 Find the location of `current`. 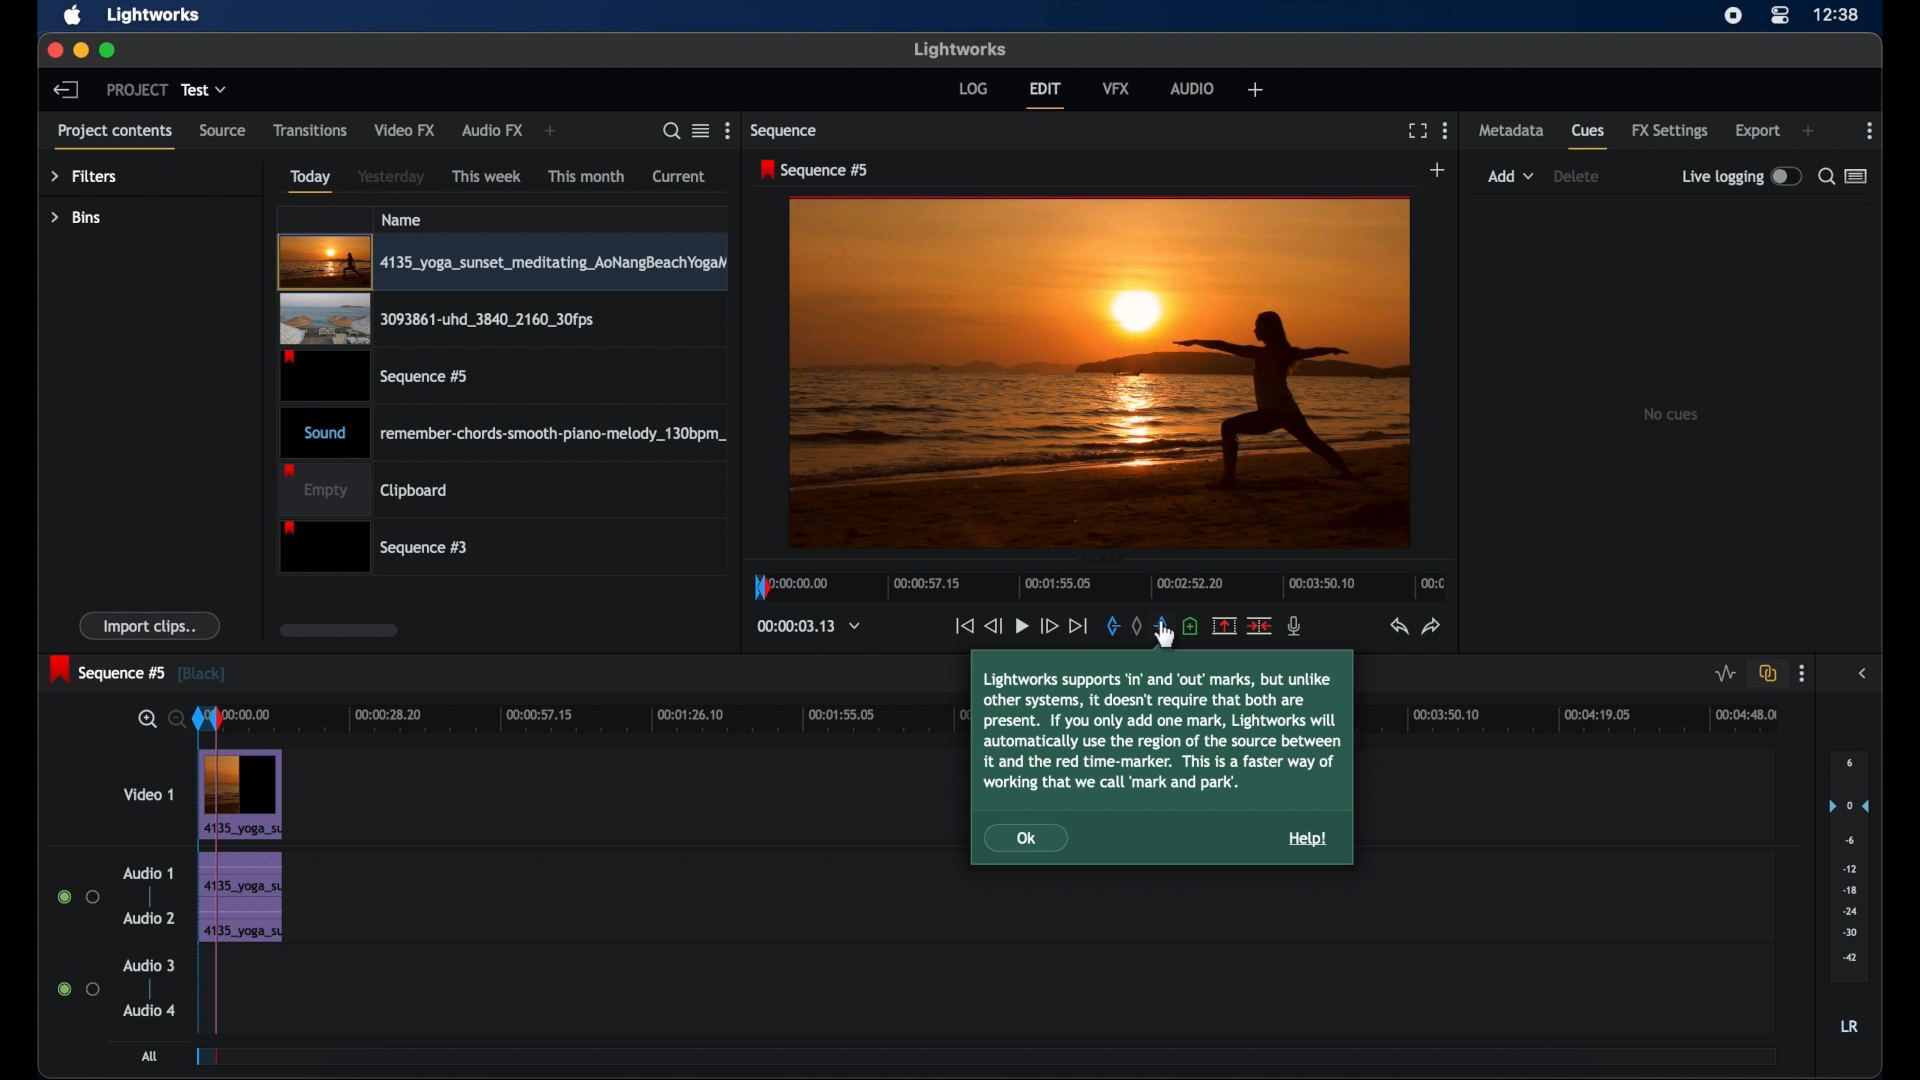

current is located at coordinates (679, 177).